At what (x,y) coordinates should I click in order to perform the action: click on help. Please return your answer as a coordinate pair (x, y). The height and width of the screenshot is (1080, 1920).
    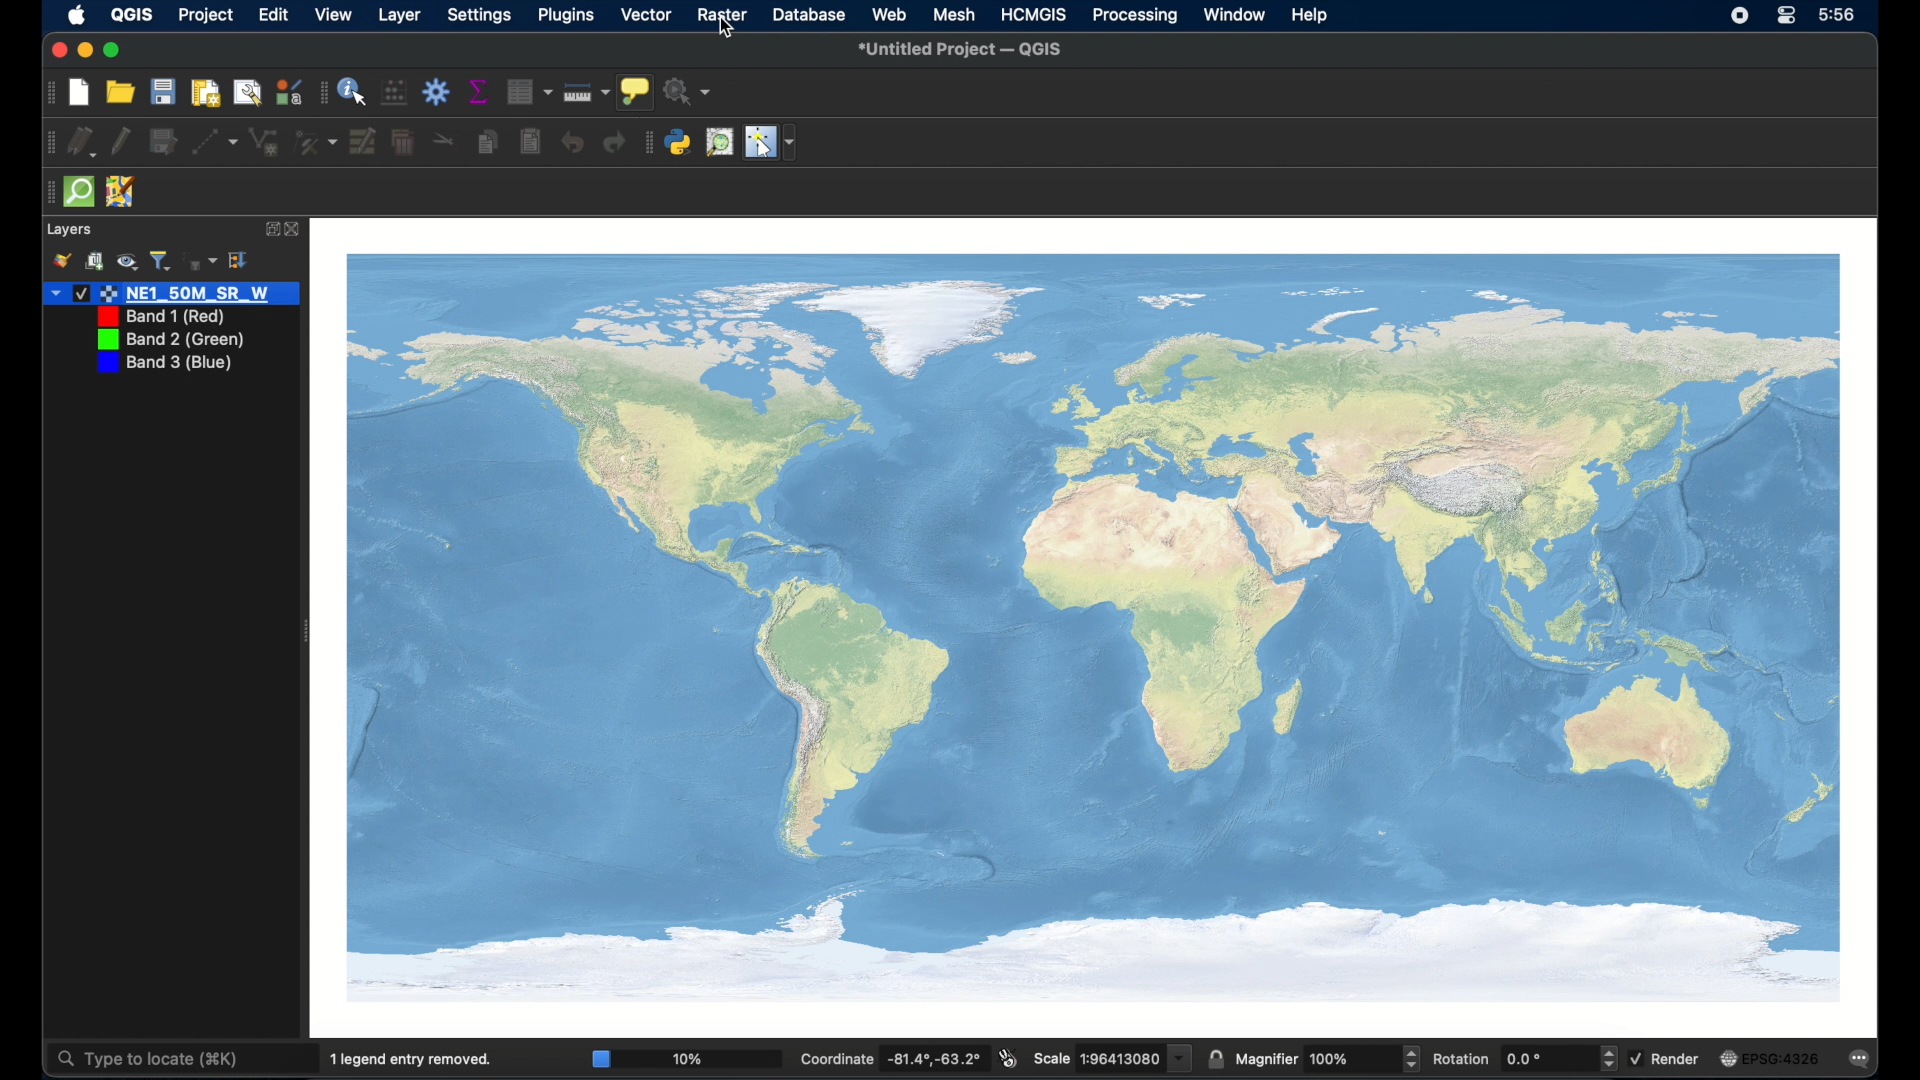
    Looking at the image, I should click on (1311, 16).